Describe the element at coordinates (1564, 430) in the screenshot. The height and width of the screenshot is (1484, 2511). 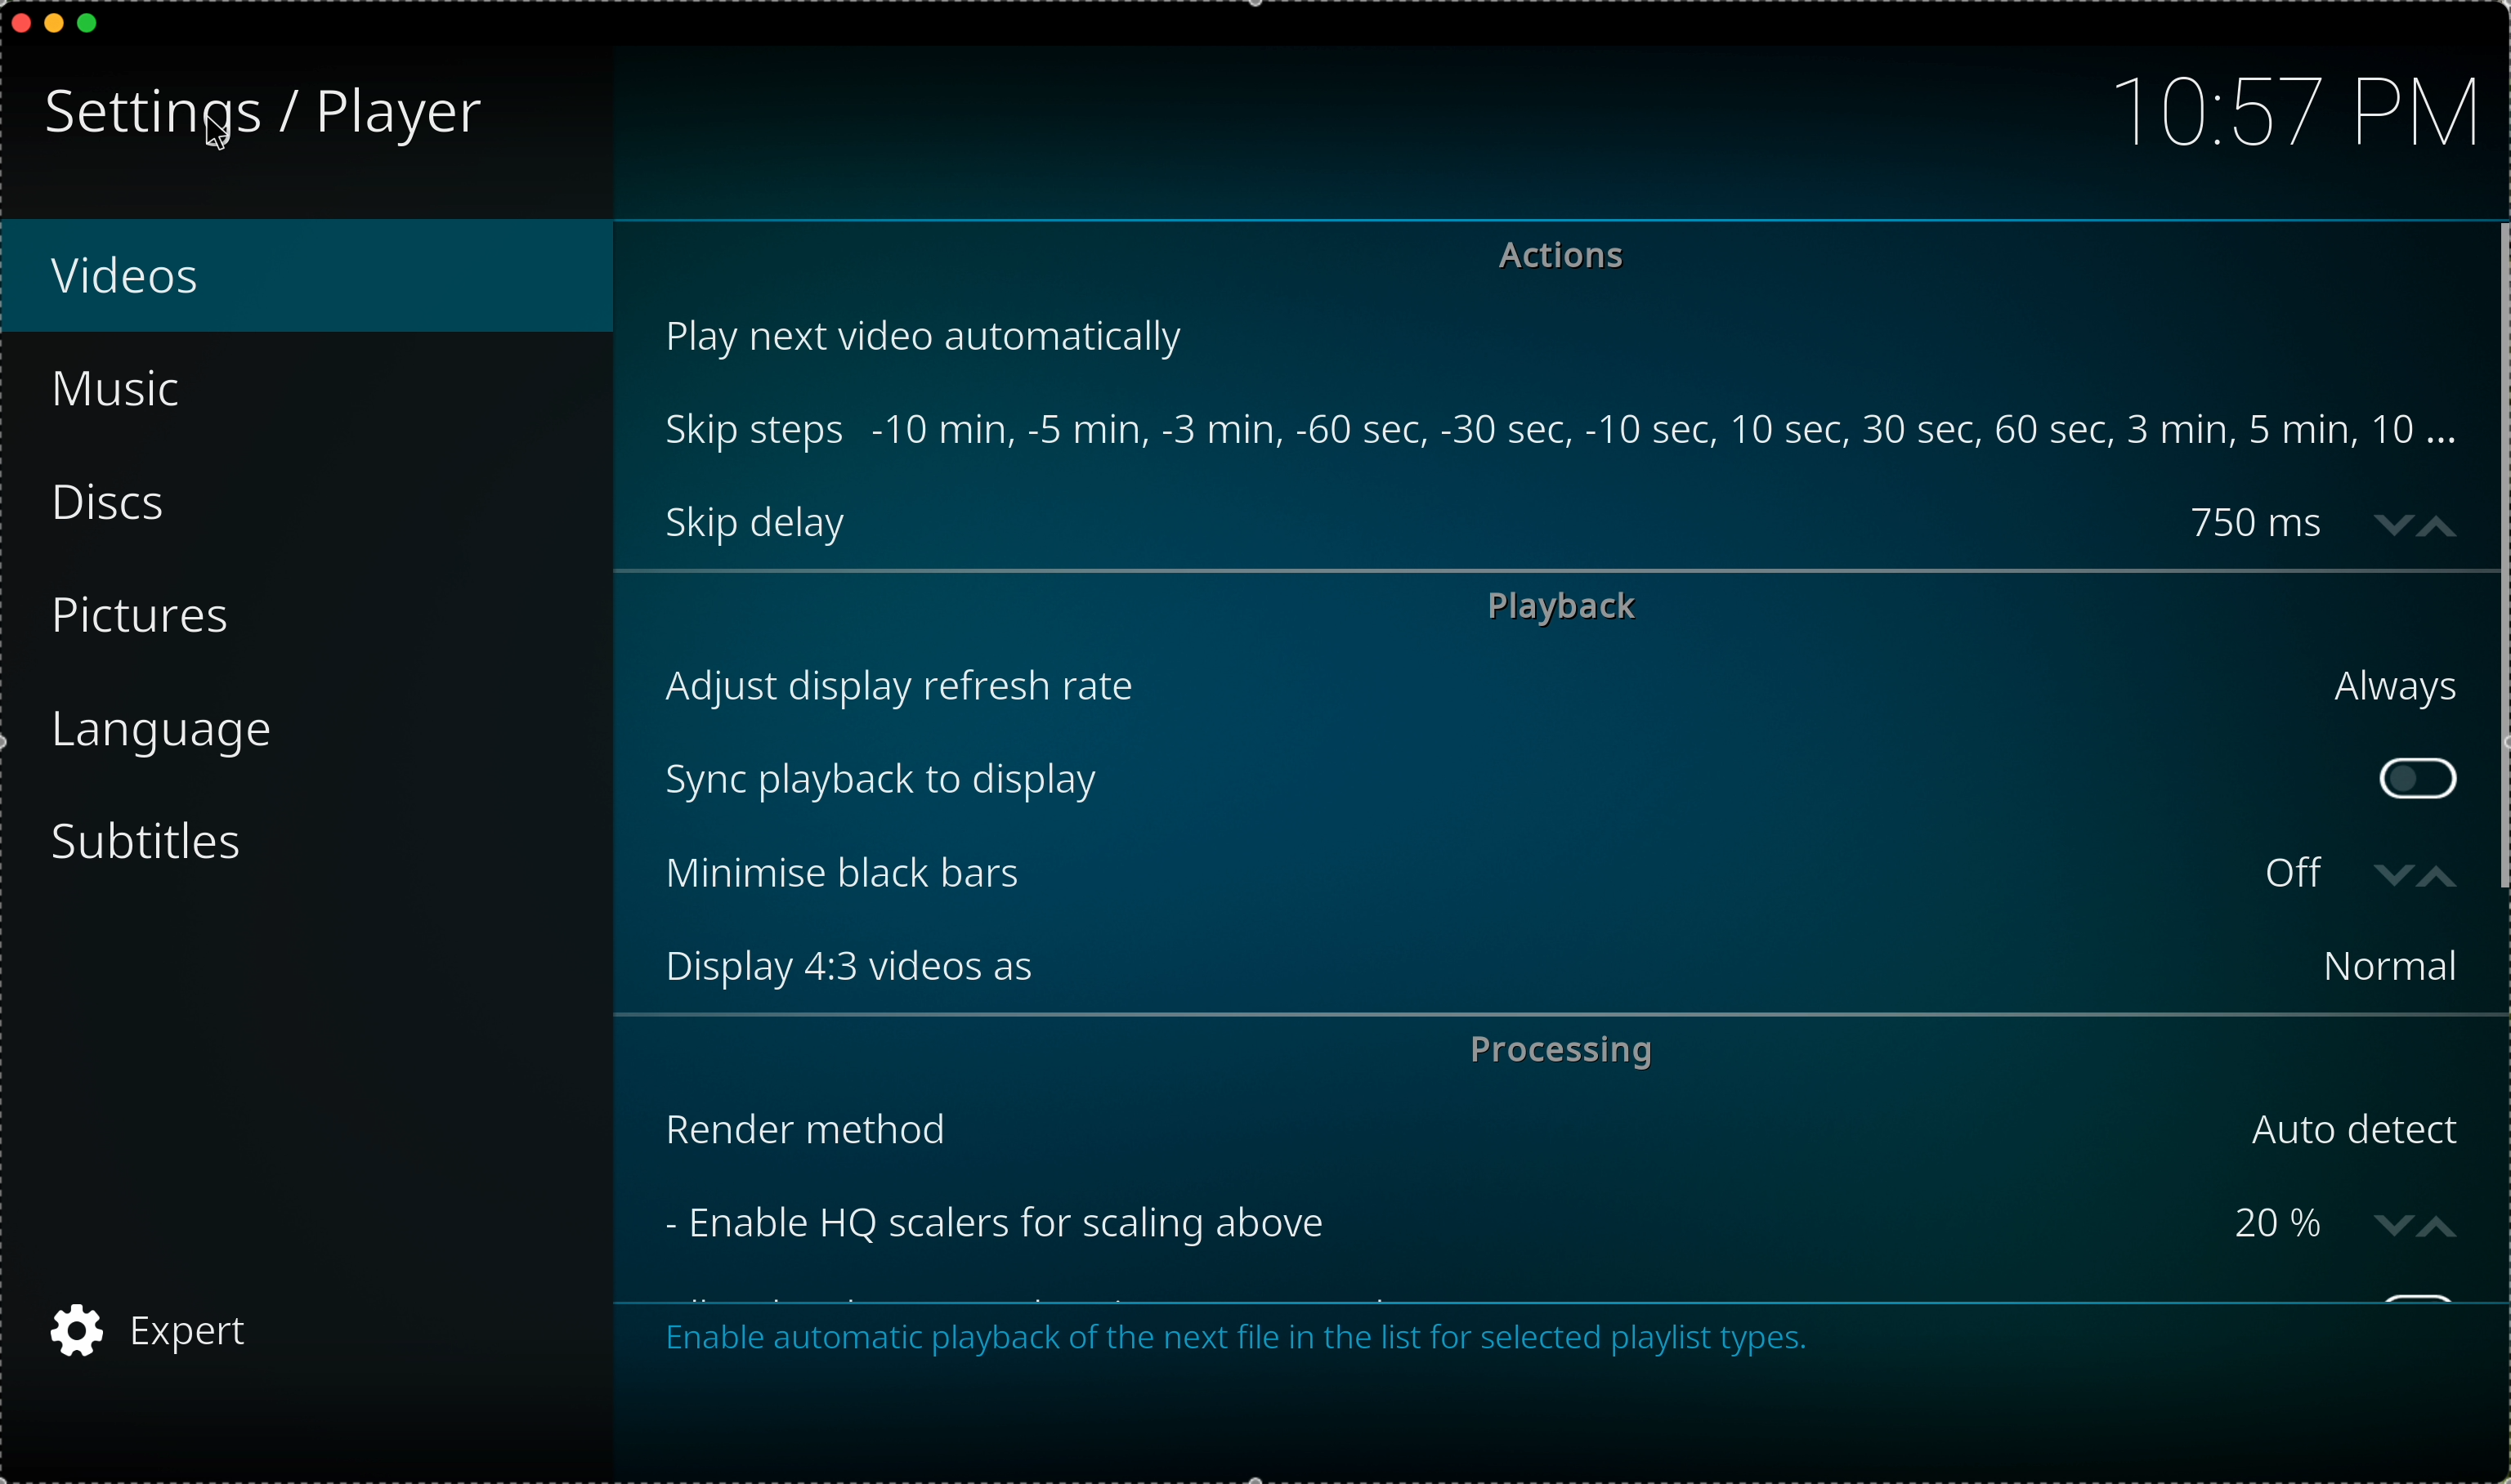
I see `Skip steps -10 min, -5 min, -3 min, -60 sec, -30 sec, -10 sec, 10 sec, 30 sec, 60 sec, 3 min, 5 min, 10 ...` at that location.